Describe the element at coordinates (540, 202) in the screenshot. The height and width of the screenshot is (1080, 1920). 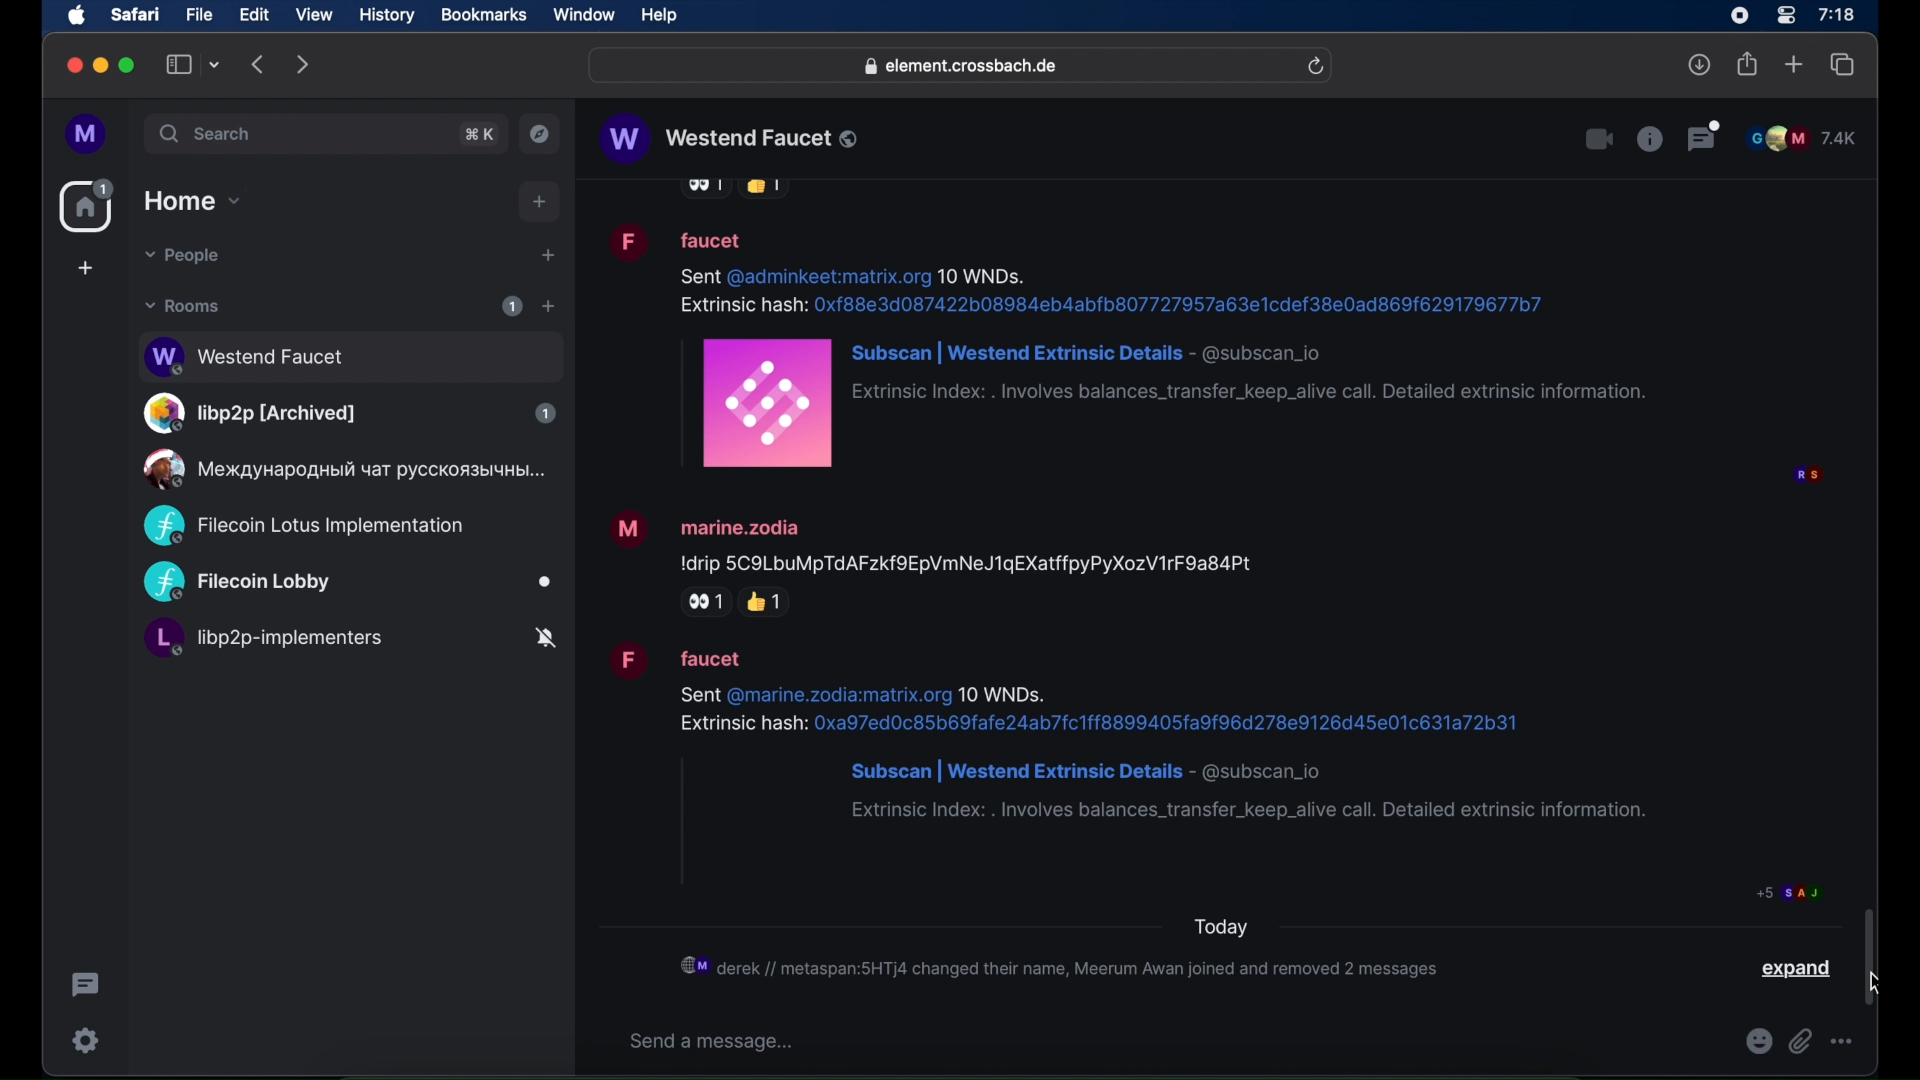
I see `add` at that location.